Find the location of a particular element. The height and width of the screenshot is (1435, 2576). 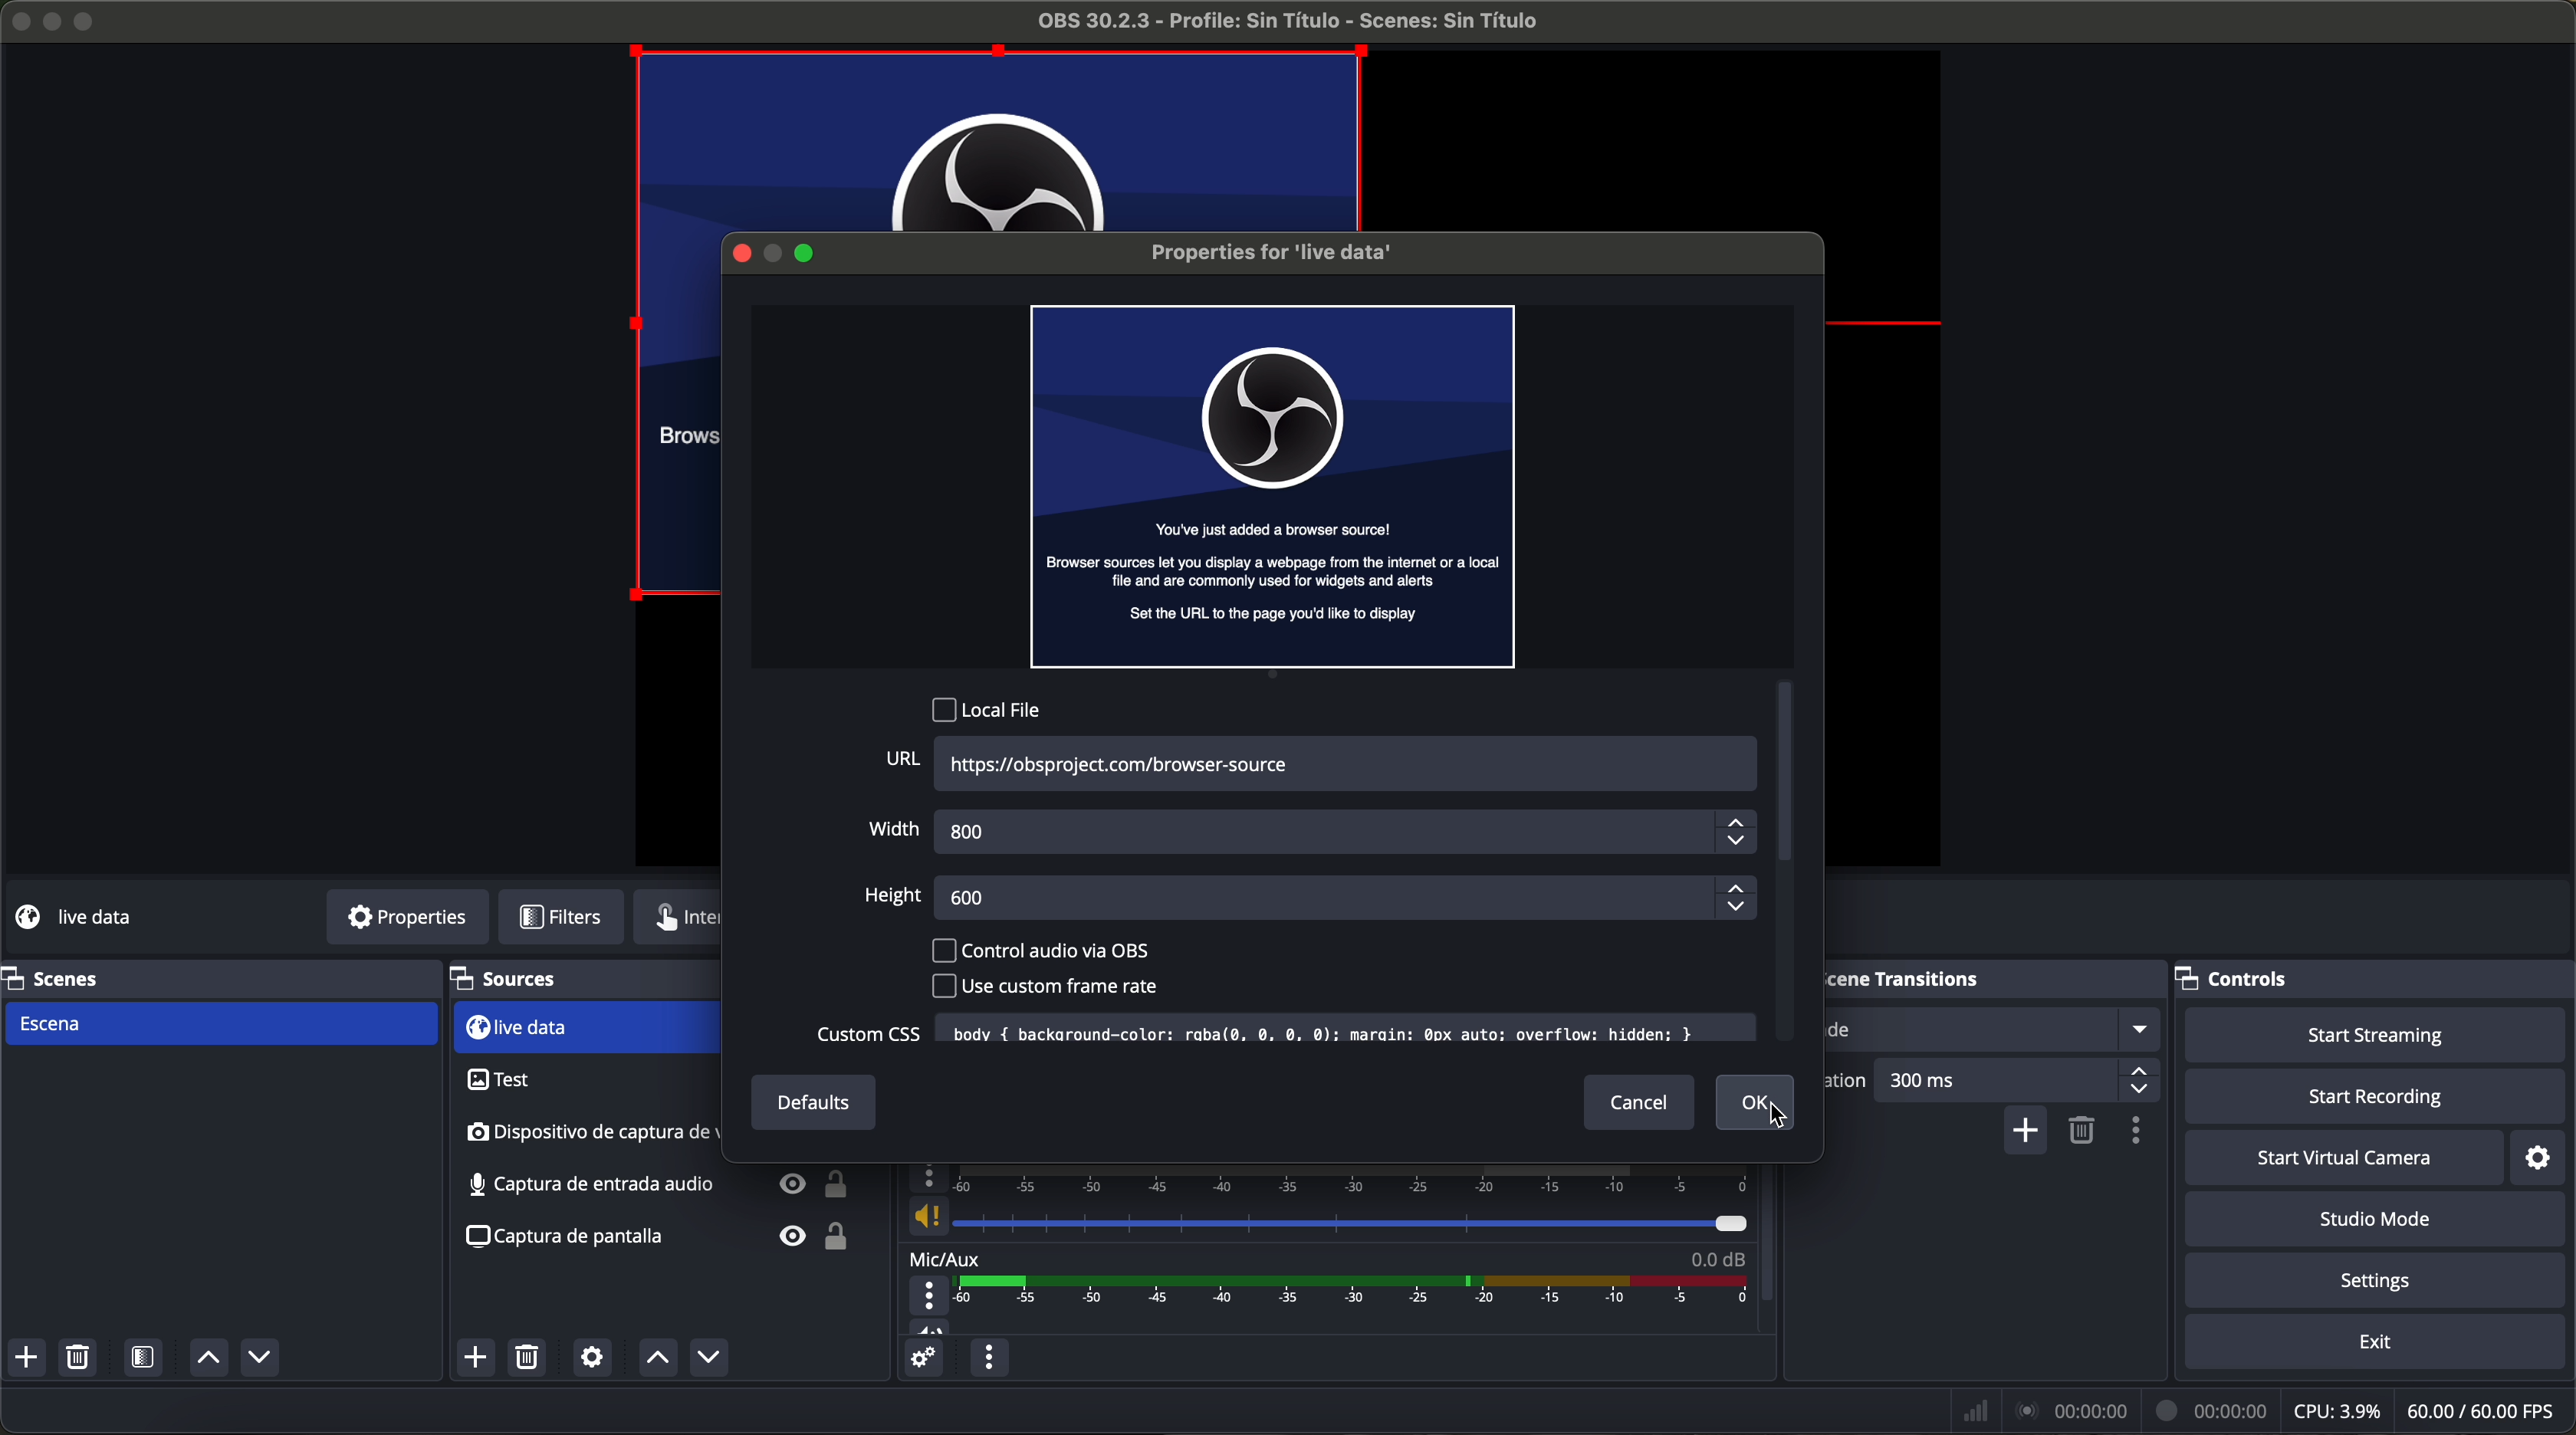

properties for live data is located at coordinates (1272, 257).